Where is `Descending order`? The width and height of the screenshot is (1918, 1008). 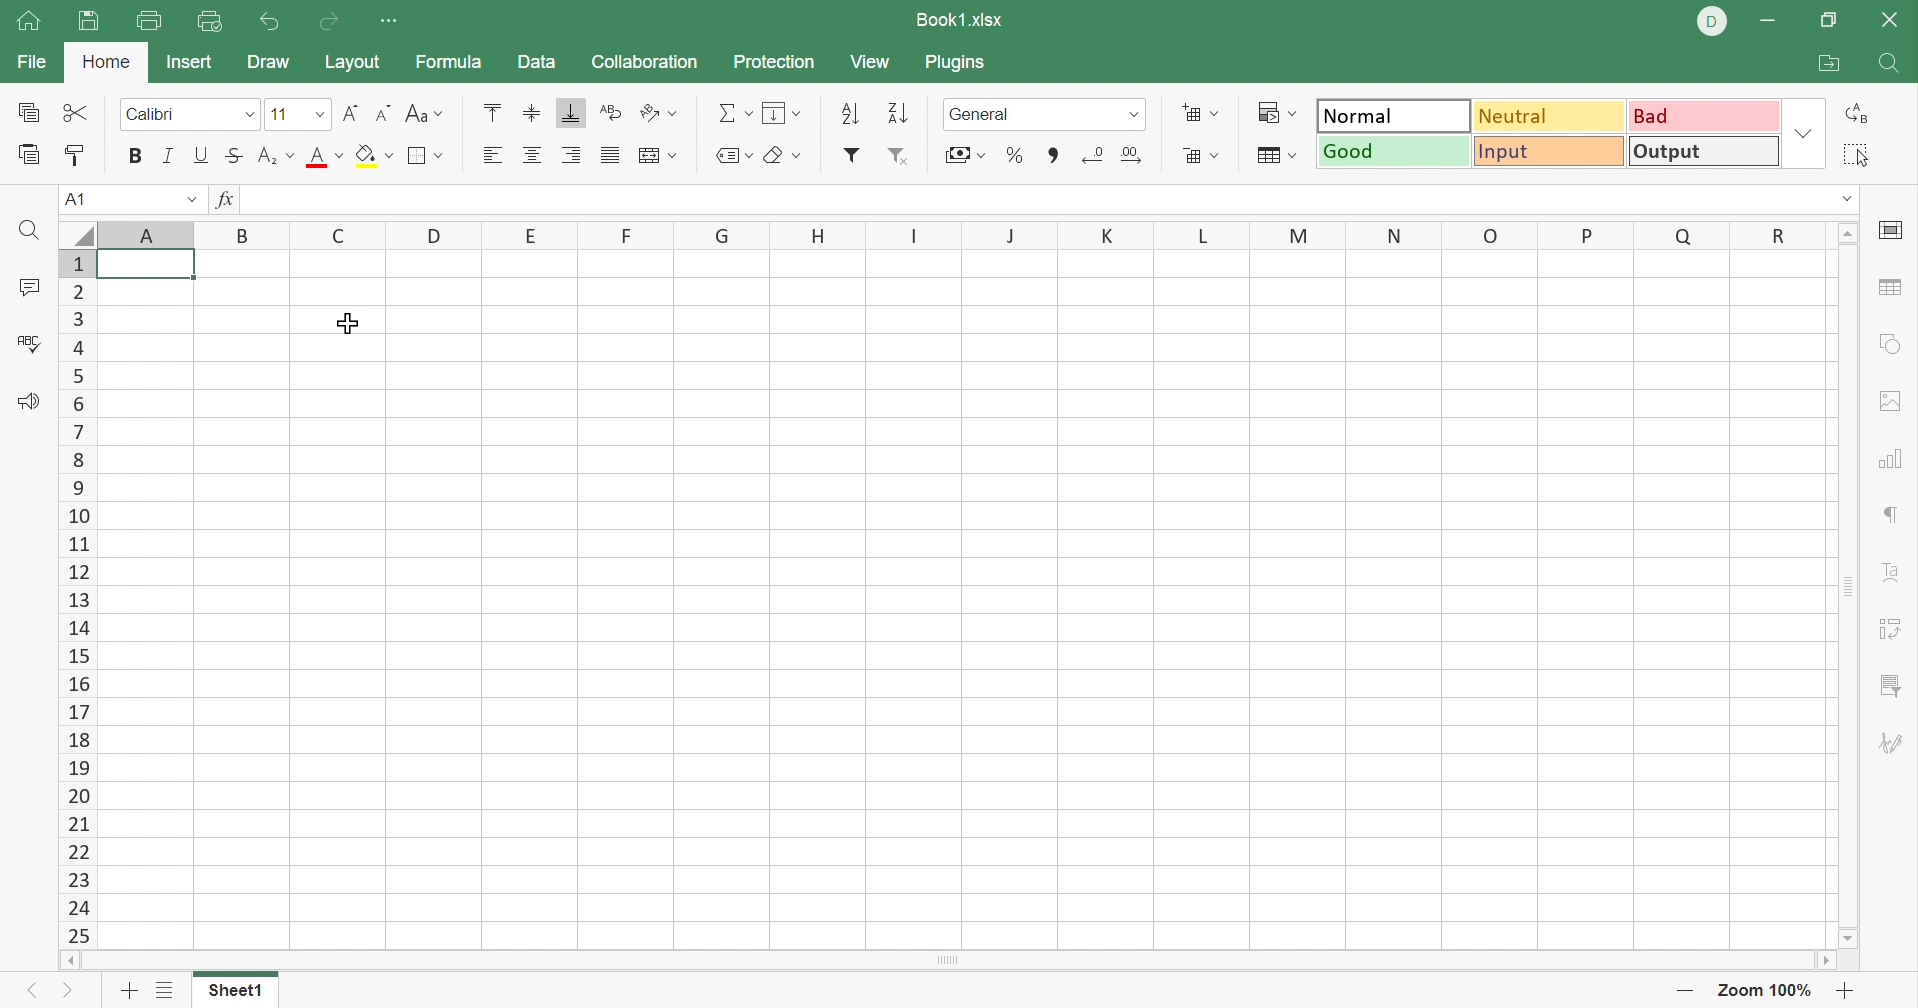
Descending order is located at coordinates (902, 112).